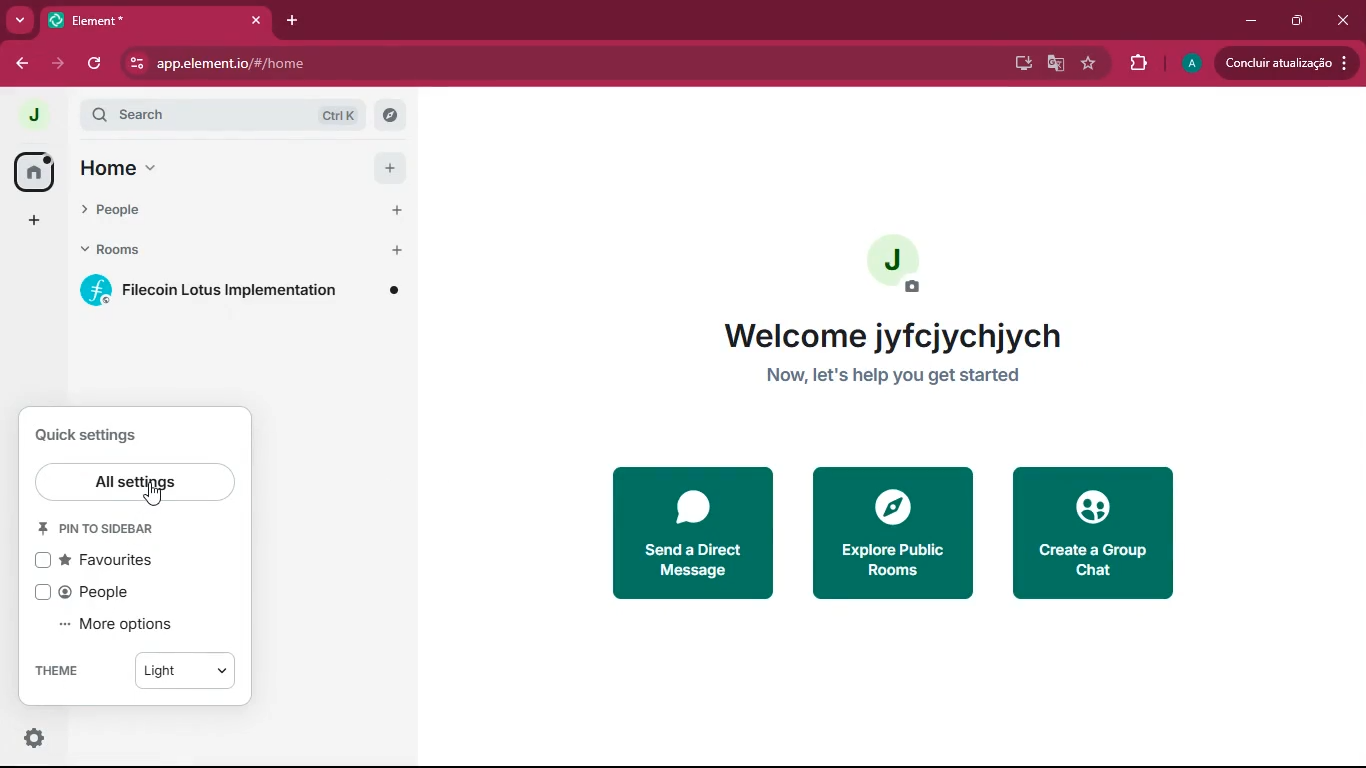  Describe the element at coordinates (102, 434) in the screenshot. I see `quick settings` at that location.